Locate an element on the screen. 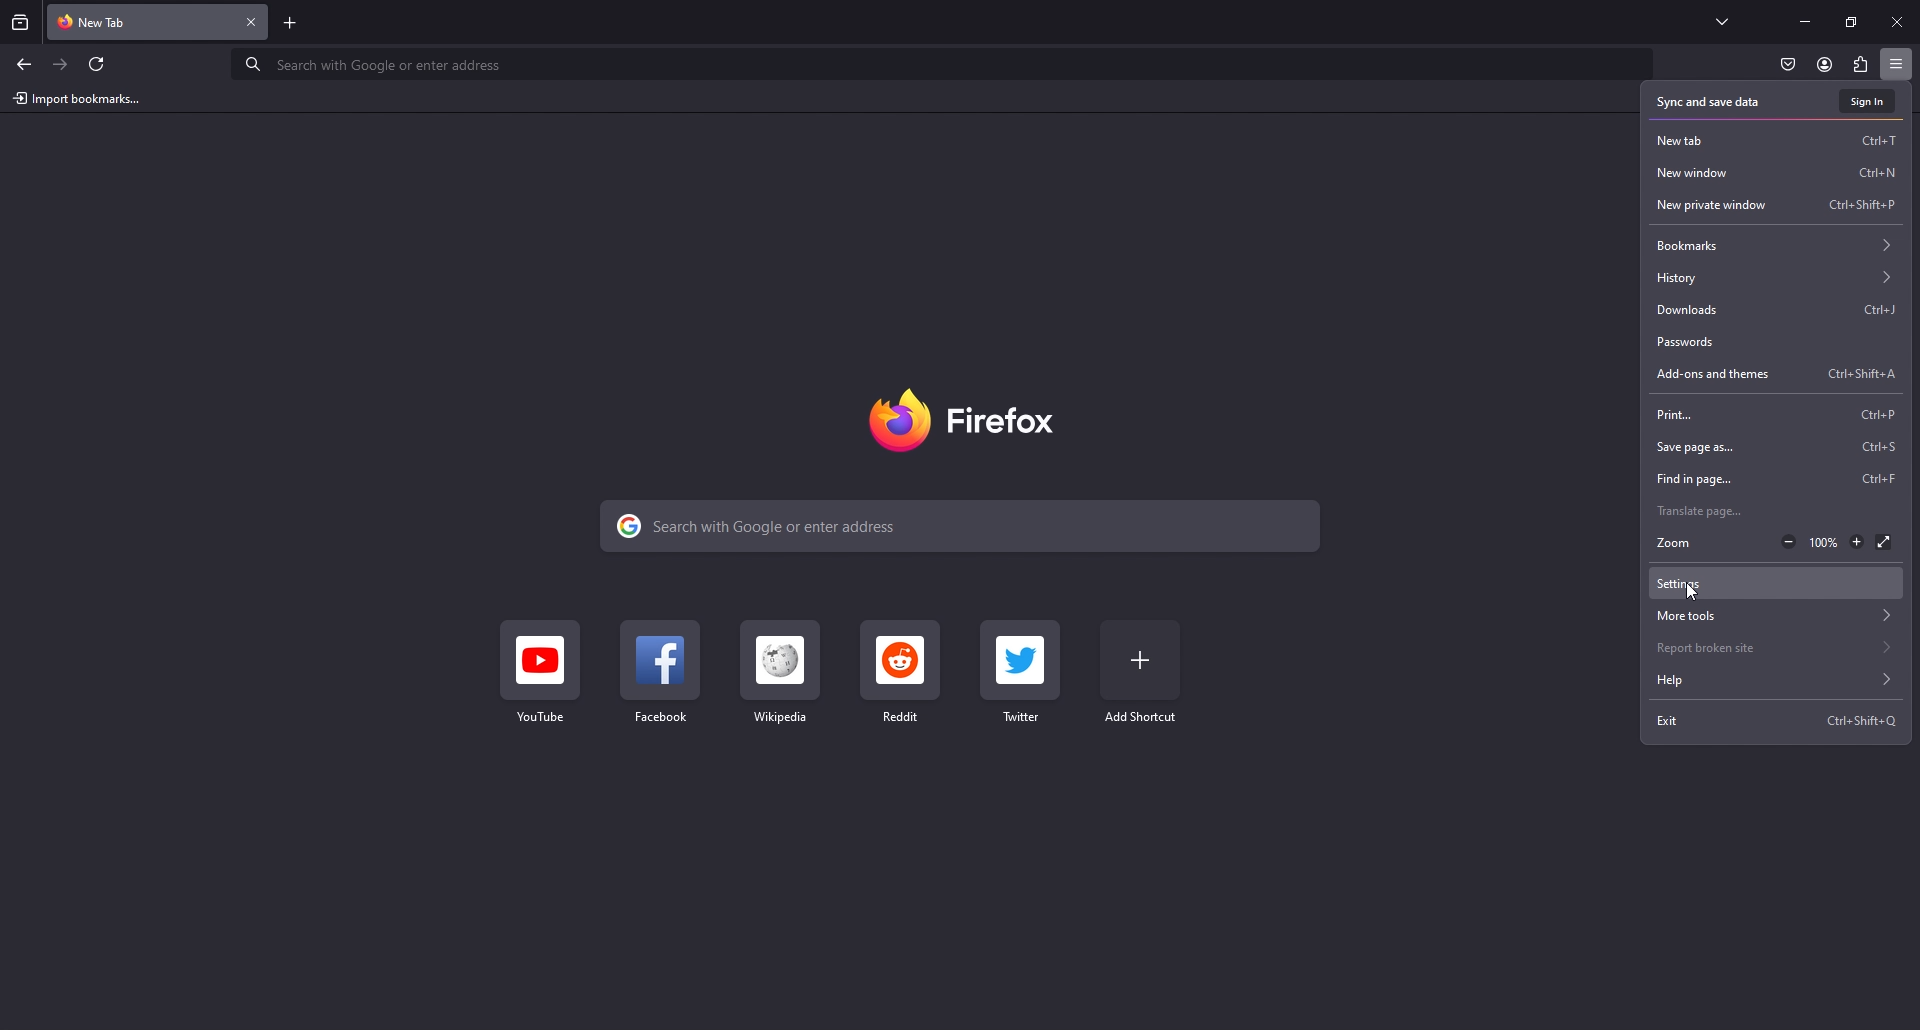  add tab is located at coordinates (290, 23).